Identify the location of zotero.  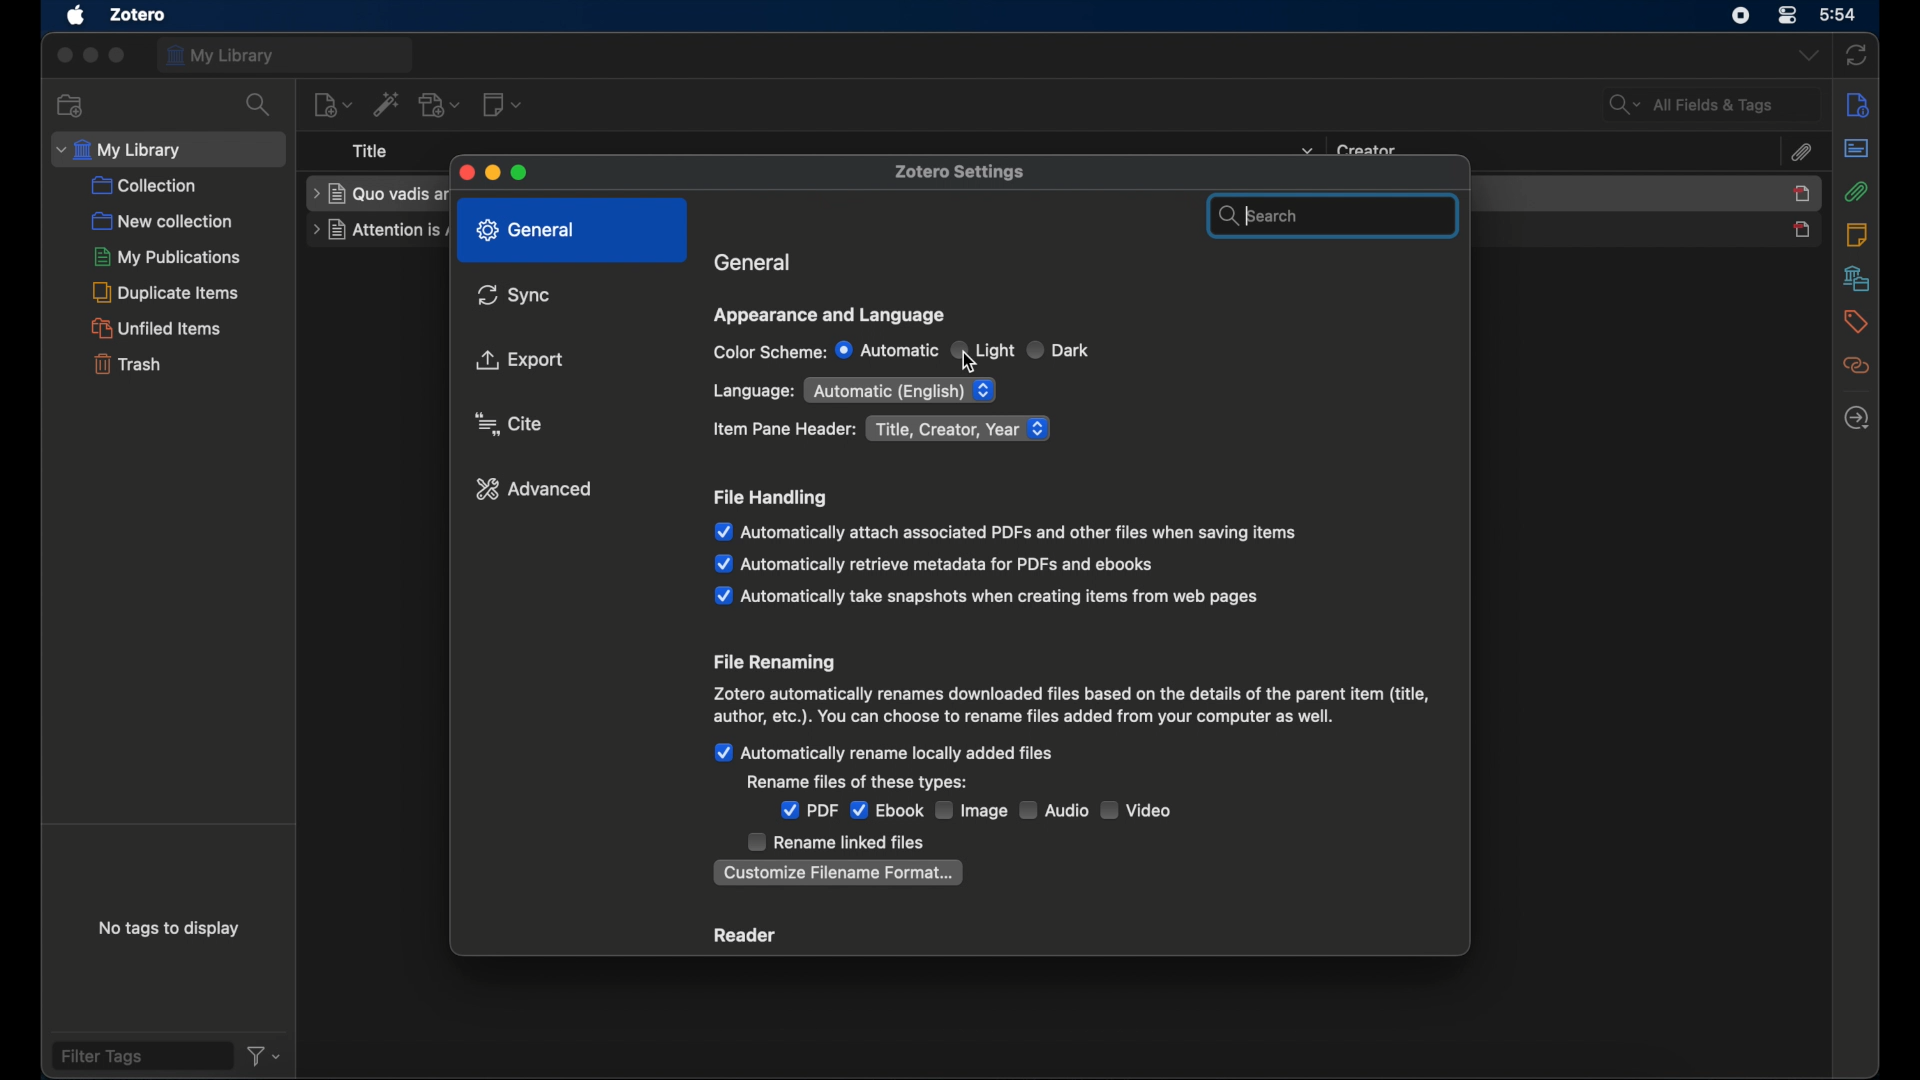
(139, 15).